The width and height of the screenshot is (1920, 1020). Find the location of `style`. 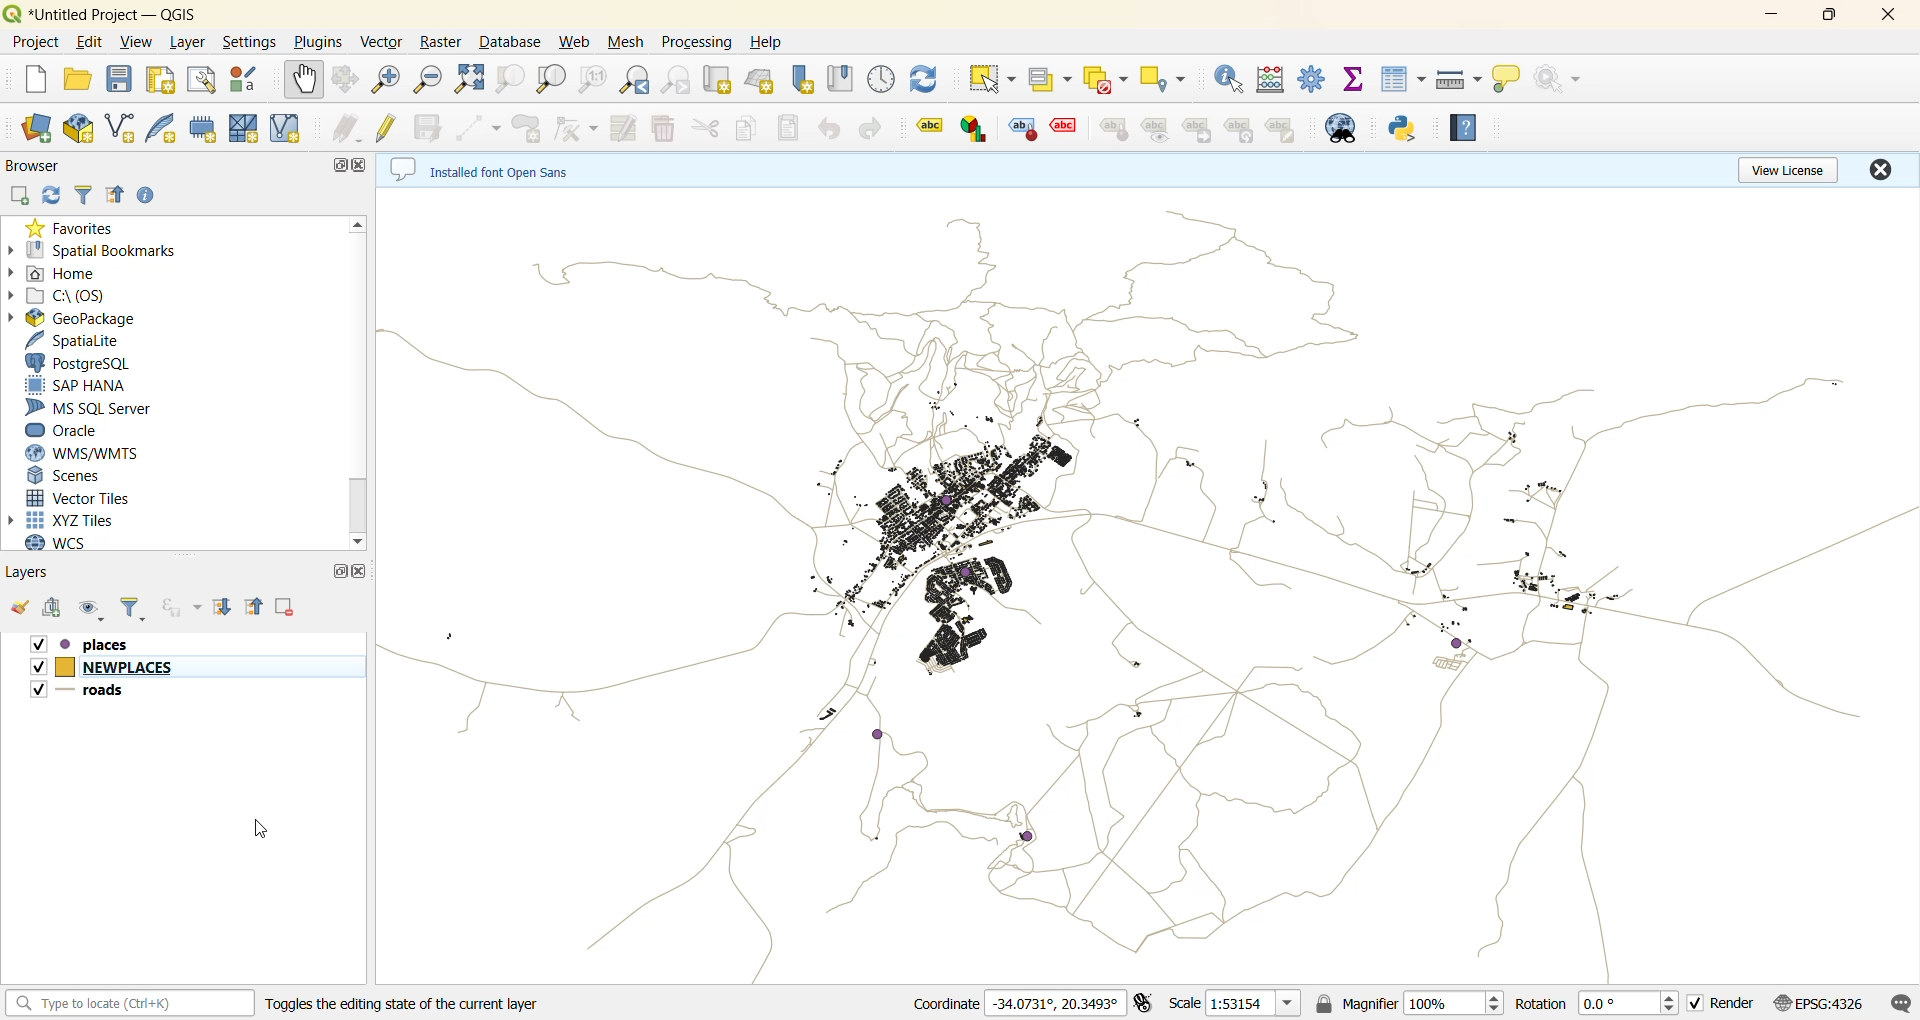

style is located at coordinates (1024, 129).